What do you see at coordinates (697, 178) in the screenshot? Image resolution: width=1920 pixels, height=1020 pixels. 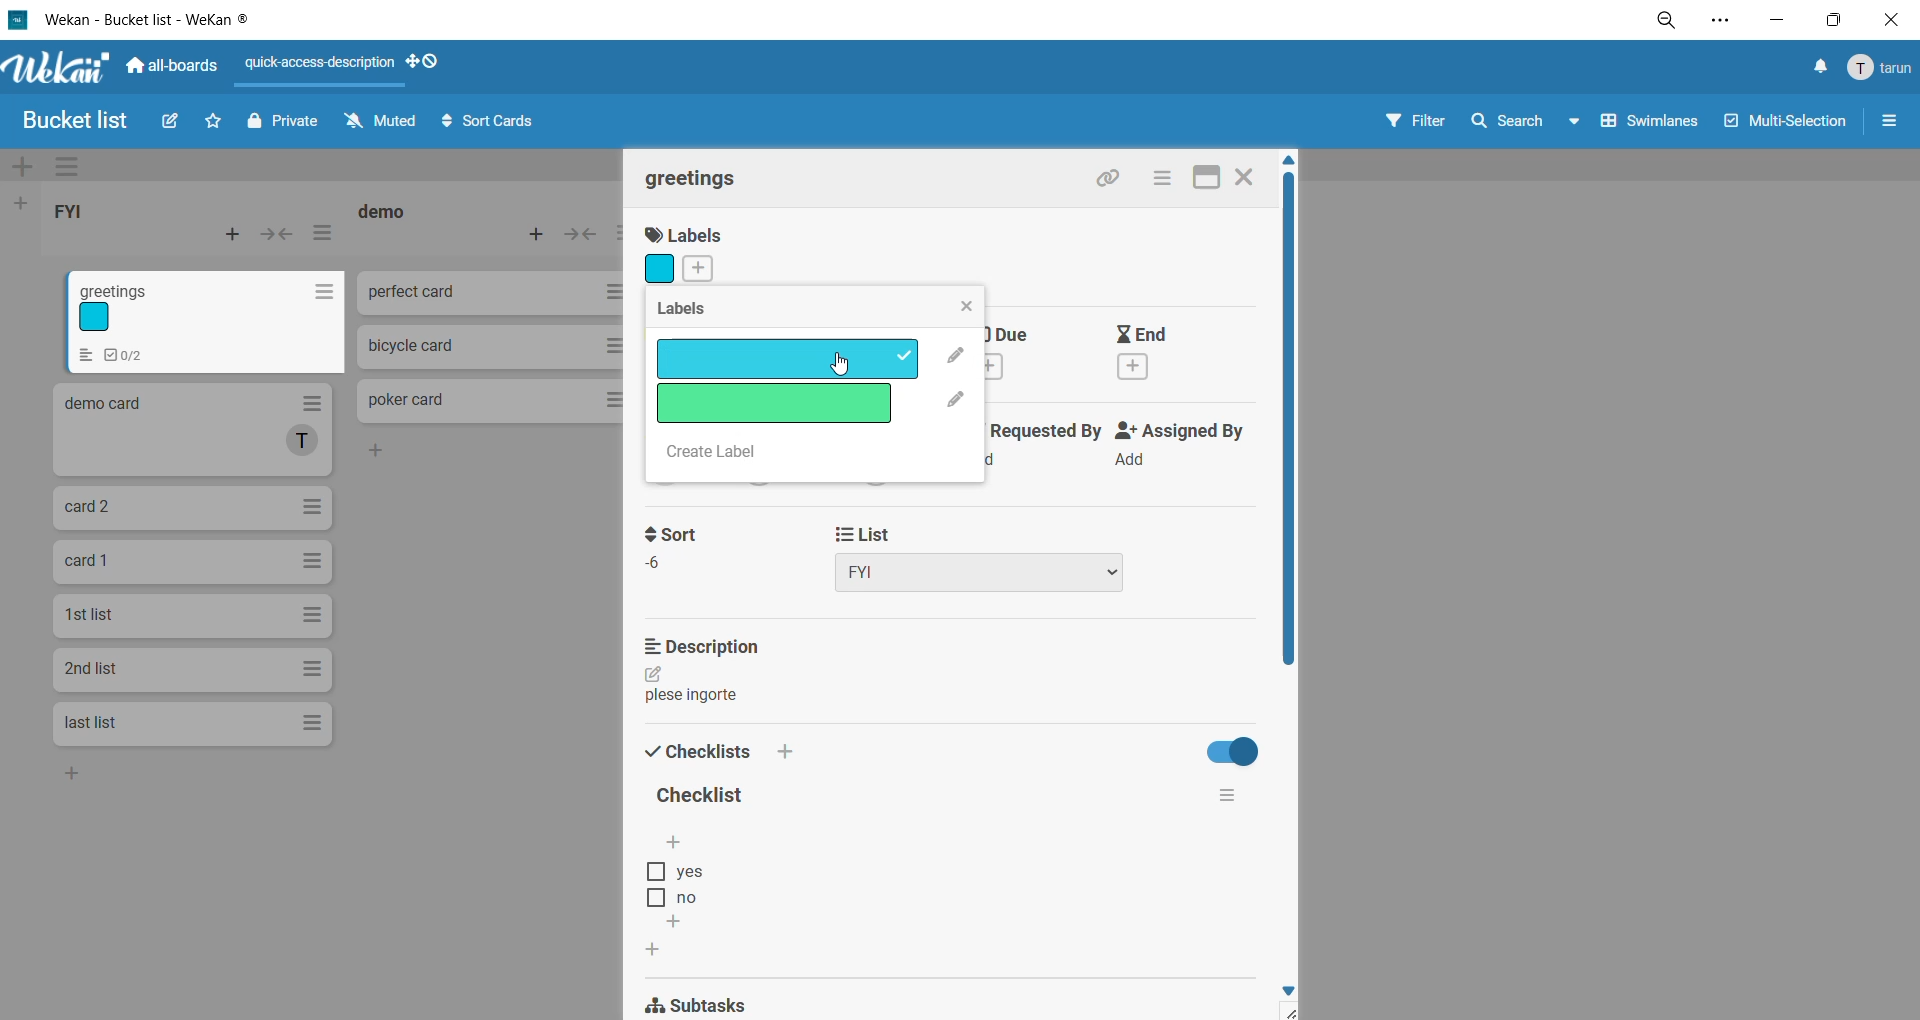 I see `Greetings` at bounding box center [697, 178].